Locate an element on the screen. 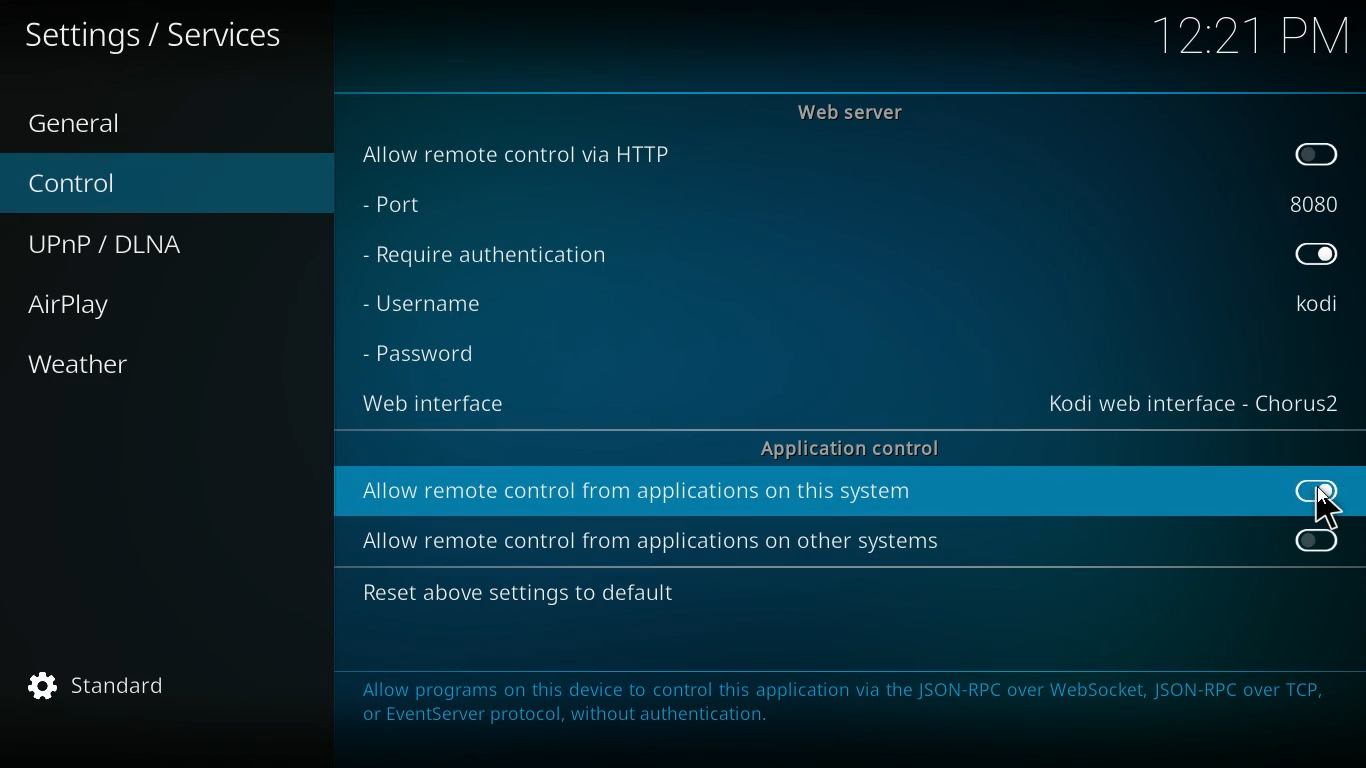  allow remote control is located at coordinates (639, 491).